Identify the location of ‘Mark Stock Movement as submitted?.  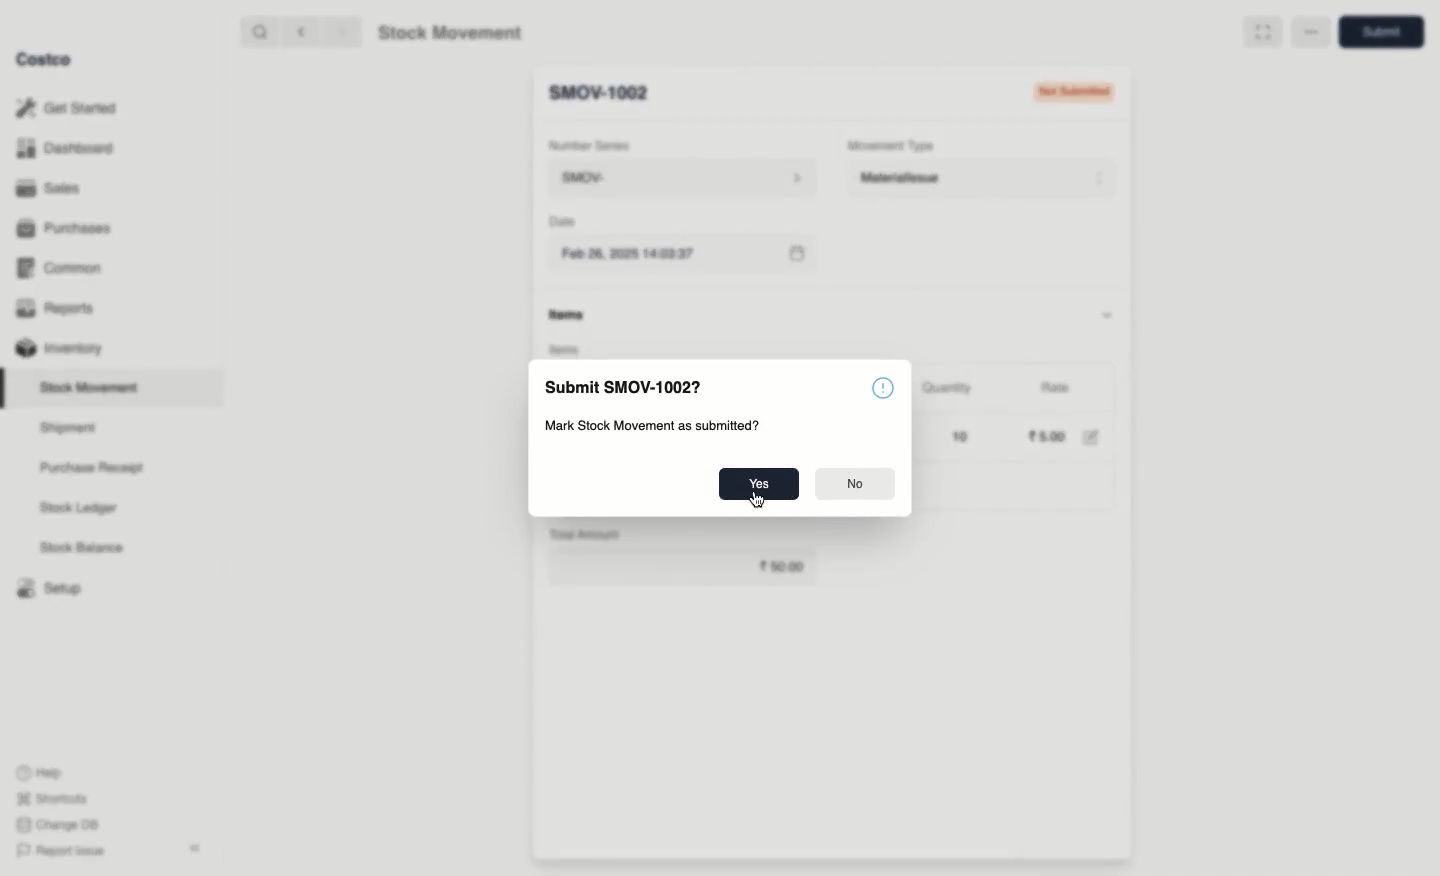
(651, 425).